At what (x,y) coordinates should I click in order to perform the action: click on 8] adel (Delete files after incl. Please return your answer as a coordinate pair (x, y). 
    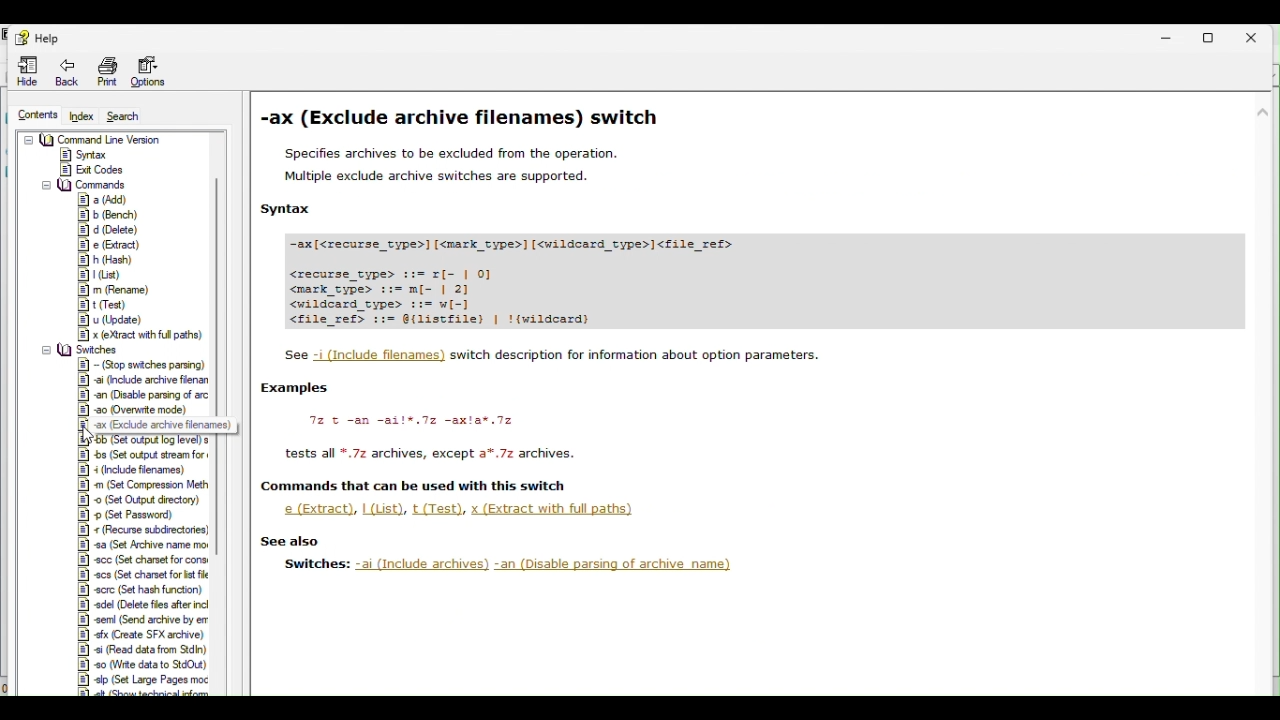
    Looking at the image, I should click on (144, 605).